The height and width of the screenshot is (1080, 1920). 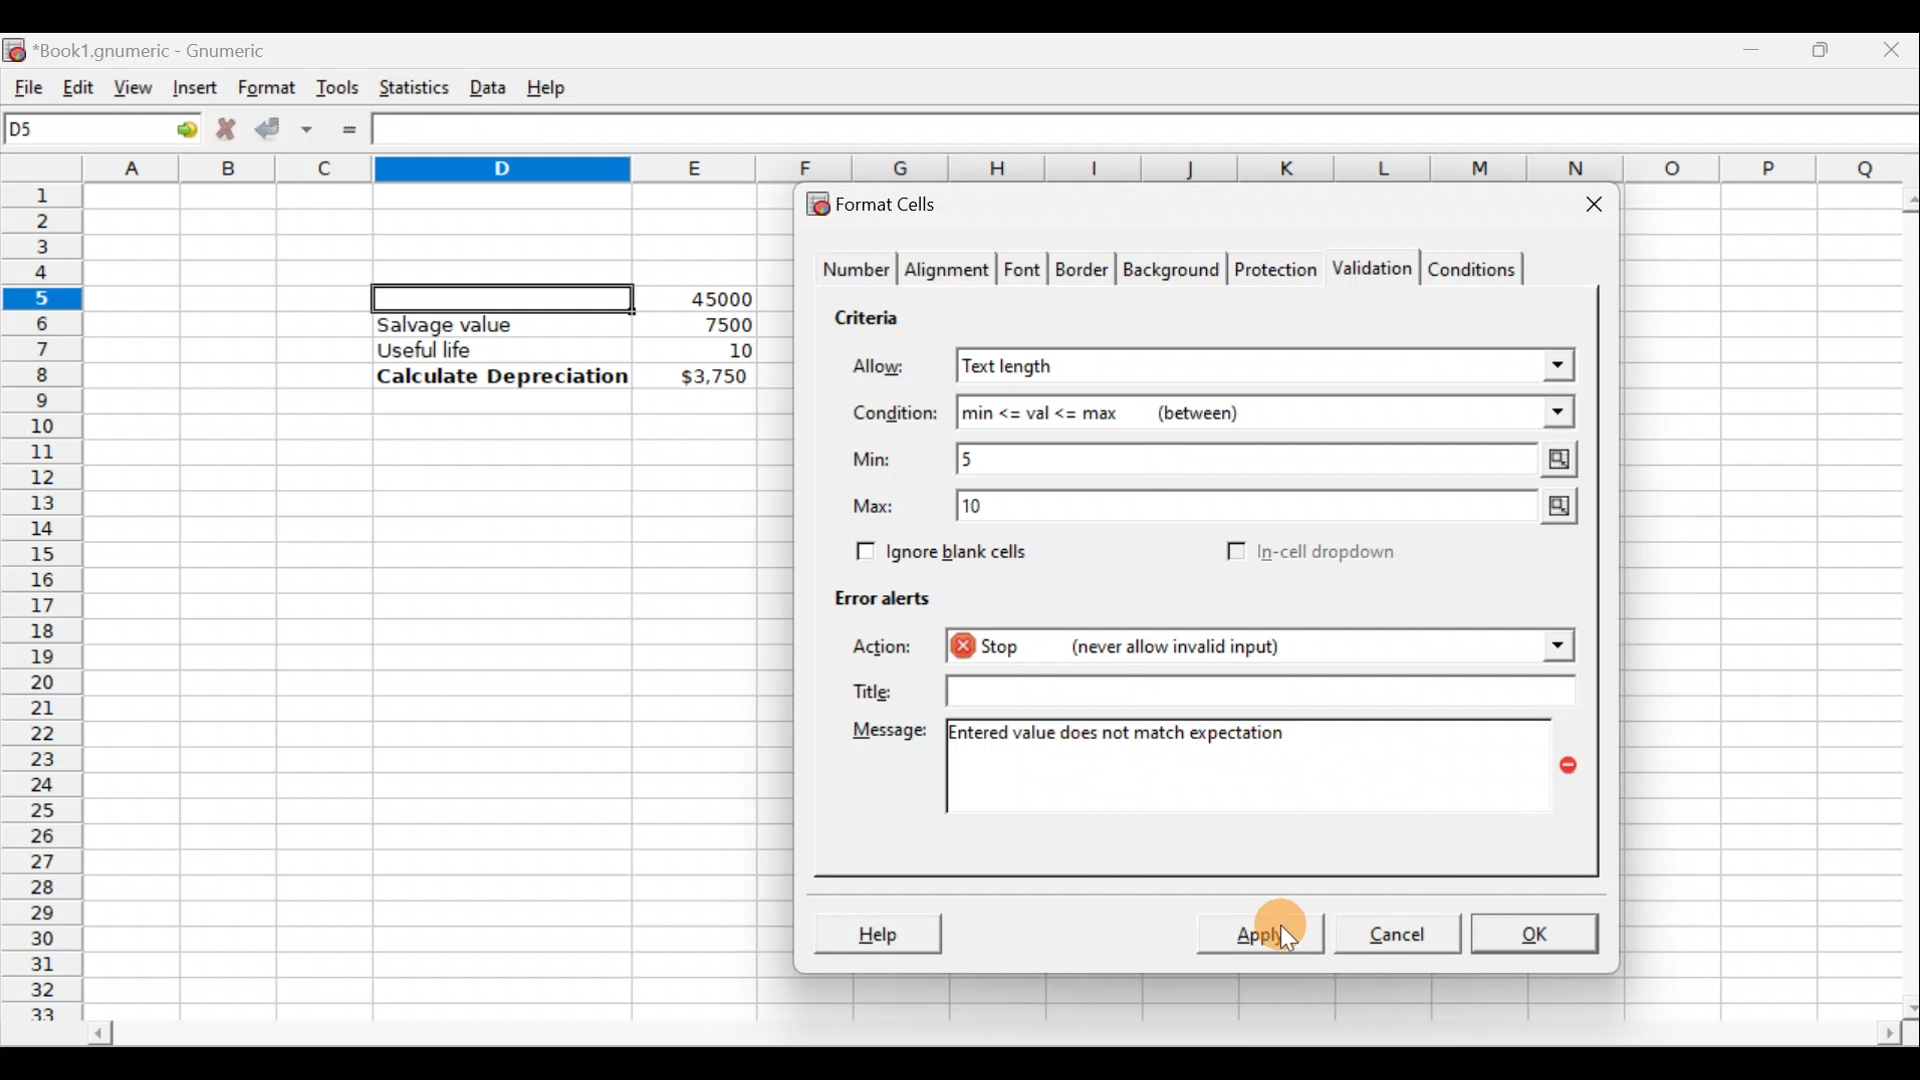 I want to click on Ignore blank cells, so click(x=938, y=548).